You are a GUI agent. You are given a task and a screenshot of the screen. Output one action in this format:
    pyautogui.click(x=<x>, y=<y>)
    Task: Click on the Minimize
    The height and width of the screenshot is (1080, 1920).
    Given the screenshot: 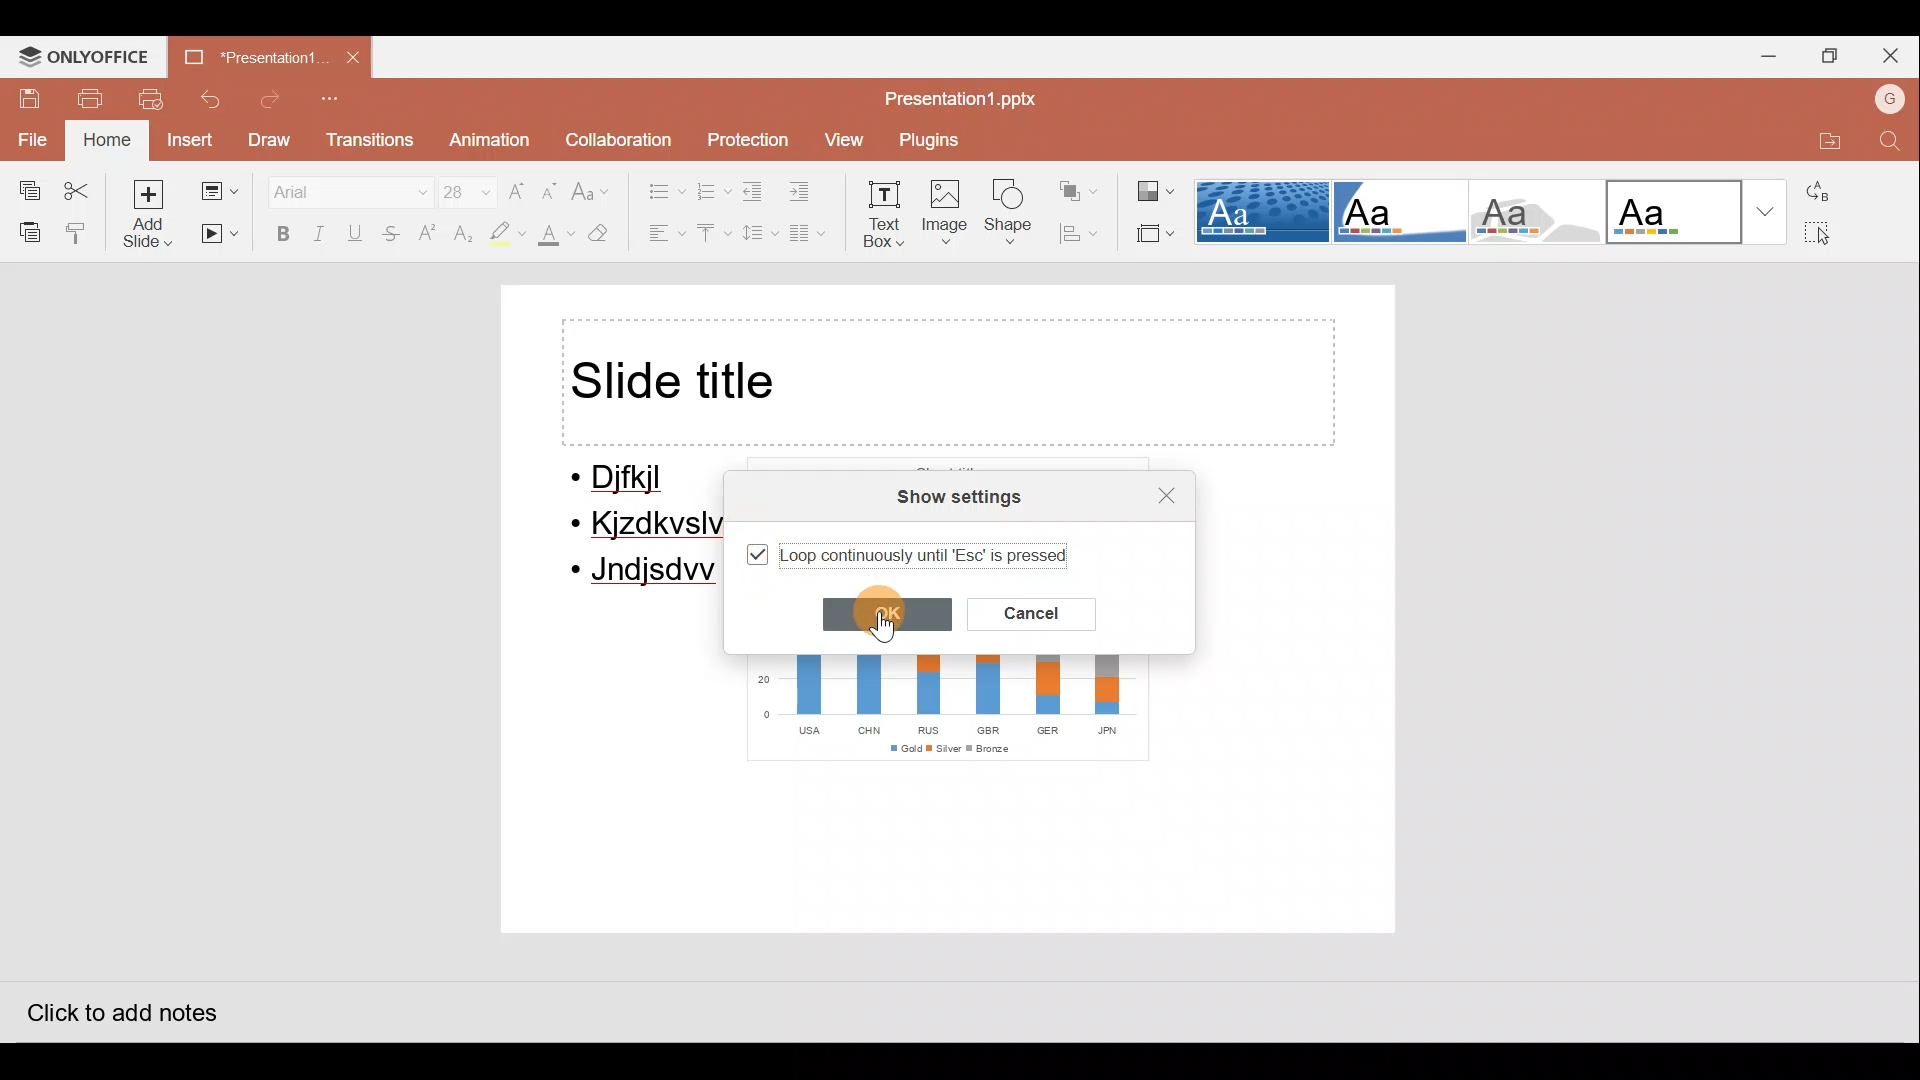 What is the action you would take?
    pyautogui.click(x=1764, y=54)
    